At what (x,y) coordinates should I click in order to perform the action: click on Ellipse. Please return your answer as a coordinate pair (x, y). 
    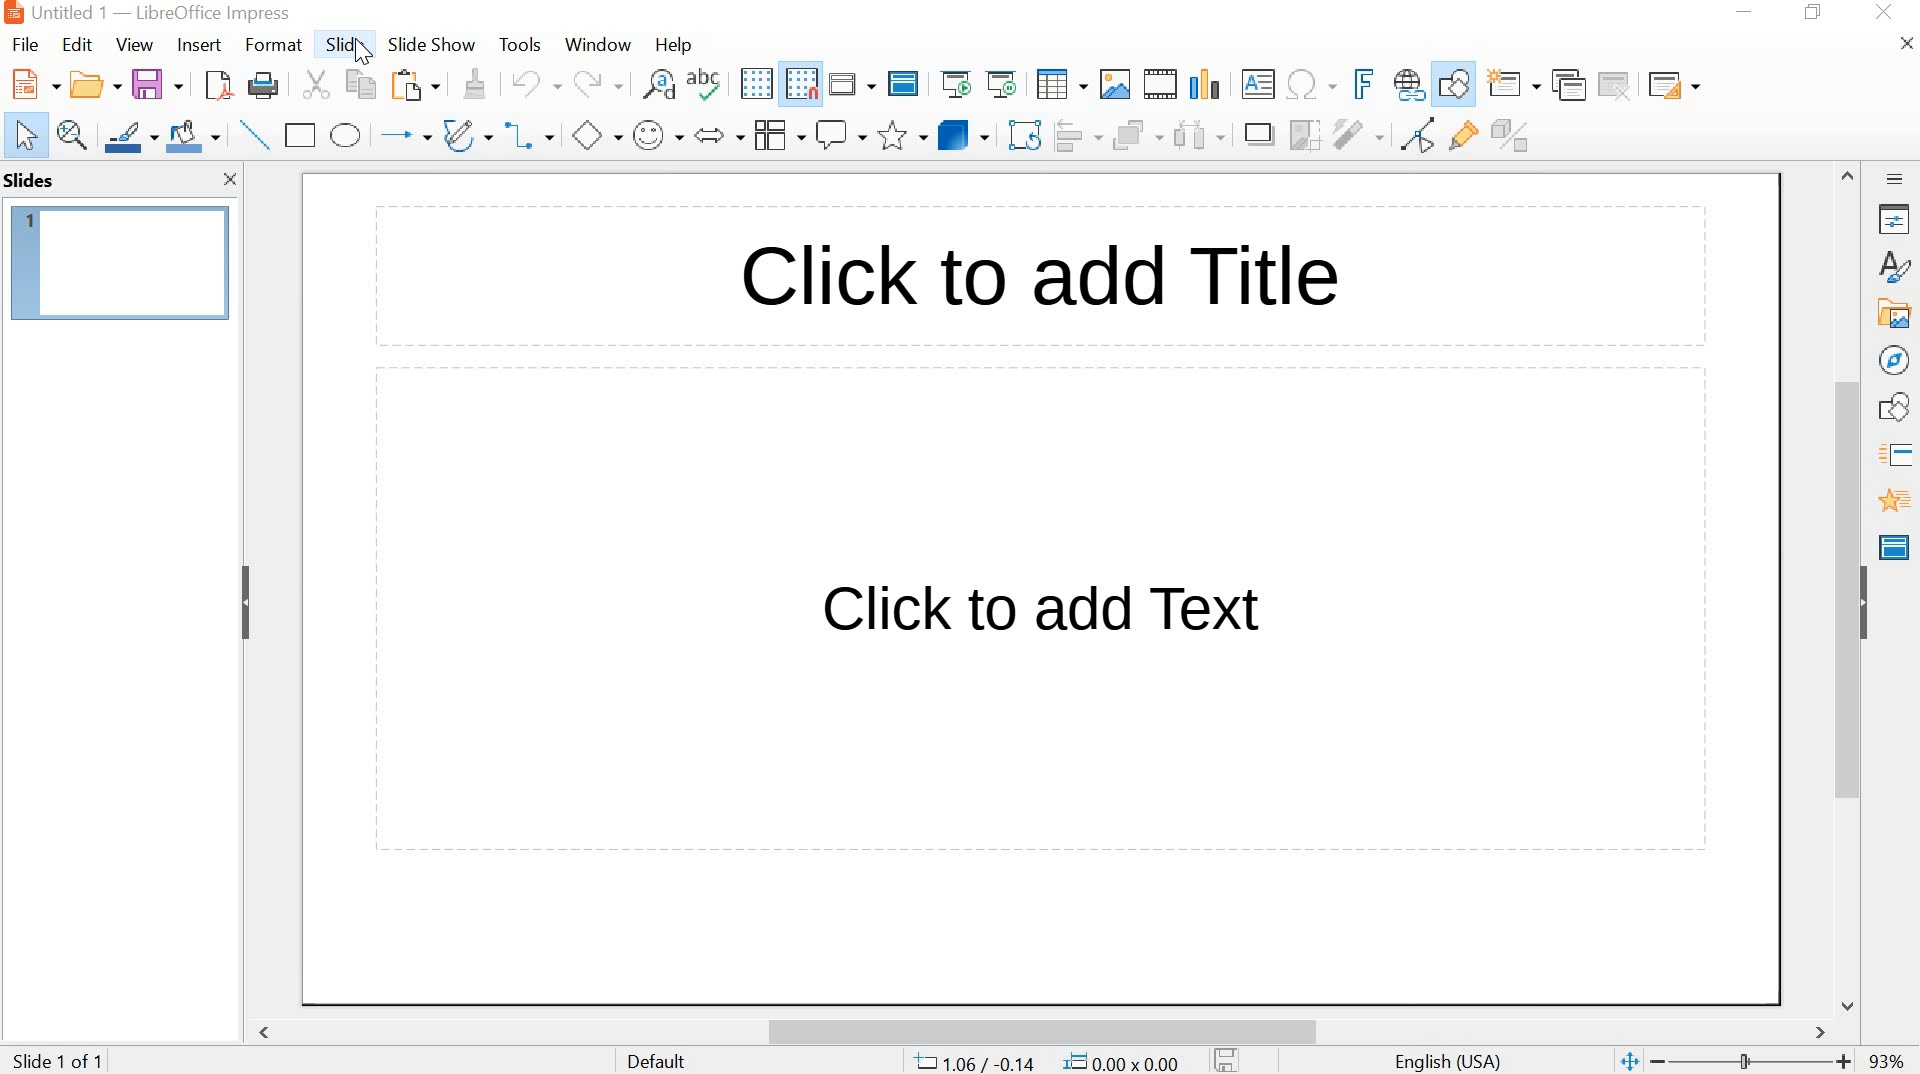
    Looking at the image, I should click on (347, 135).